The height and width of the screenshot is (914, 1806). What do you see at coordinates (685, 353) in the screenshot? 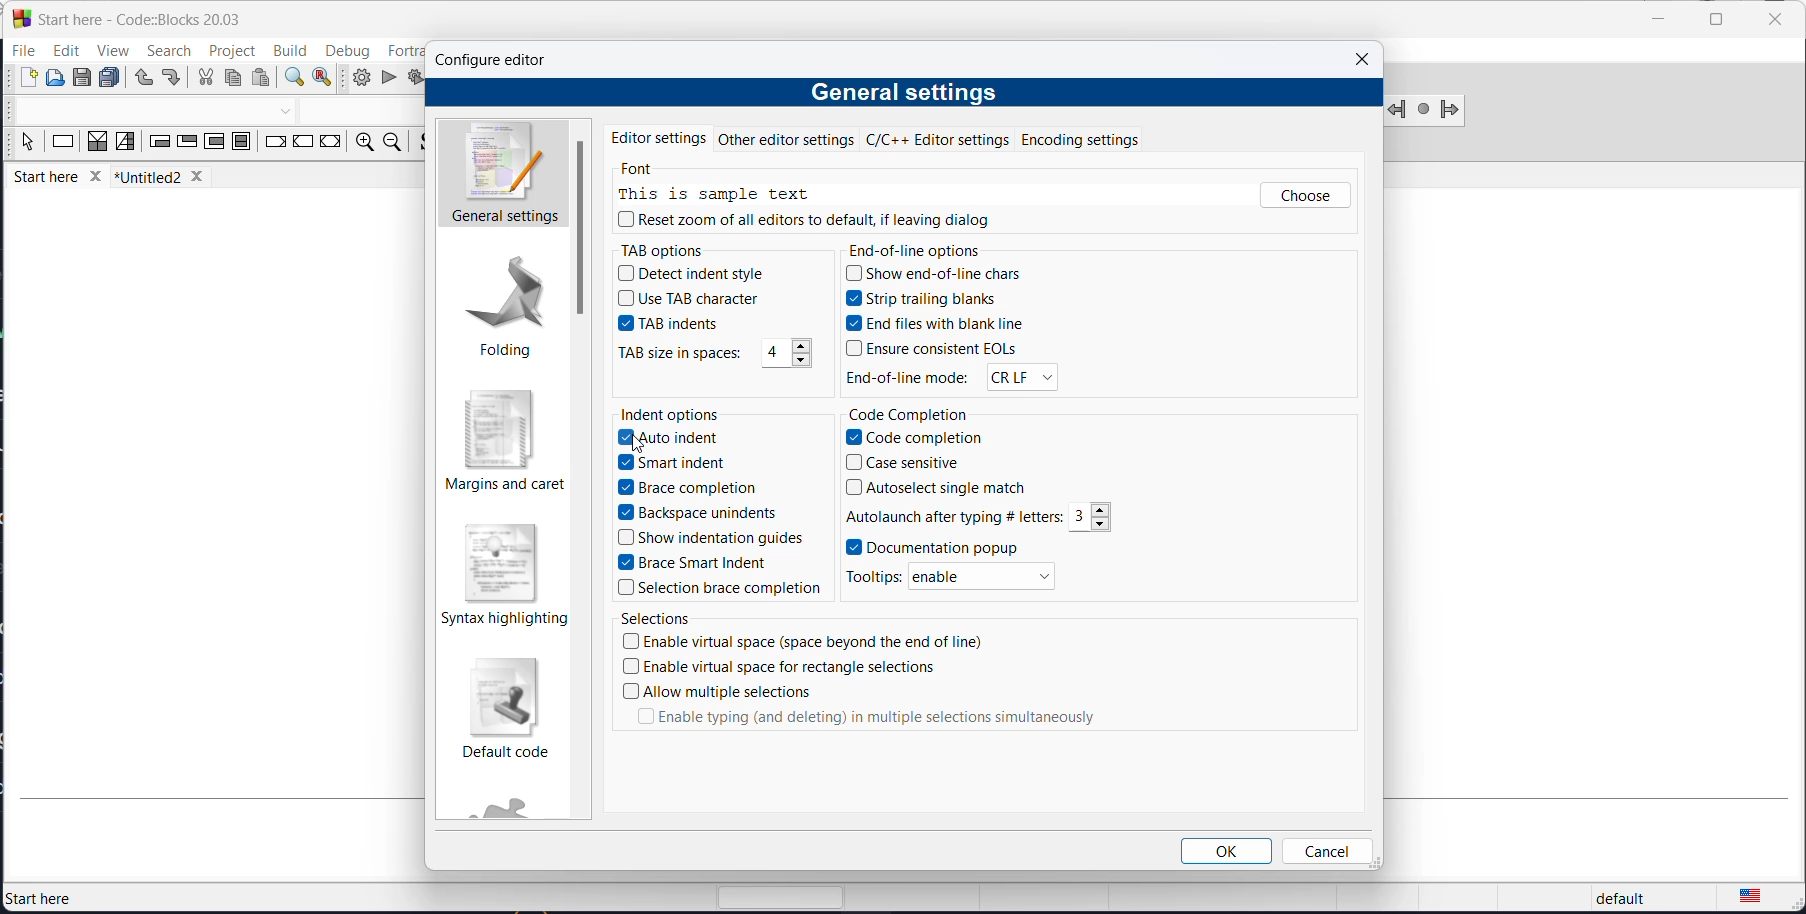
I see `tab size in spaces` at bounding box center [685, 353].